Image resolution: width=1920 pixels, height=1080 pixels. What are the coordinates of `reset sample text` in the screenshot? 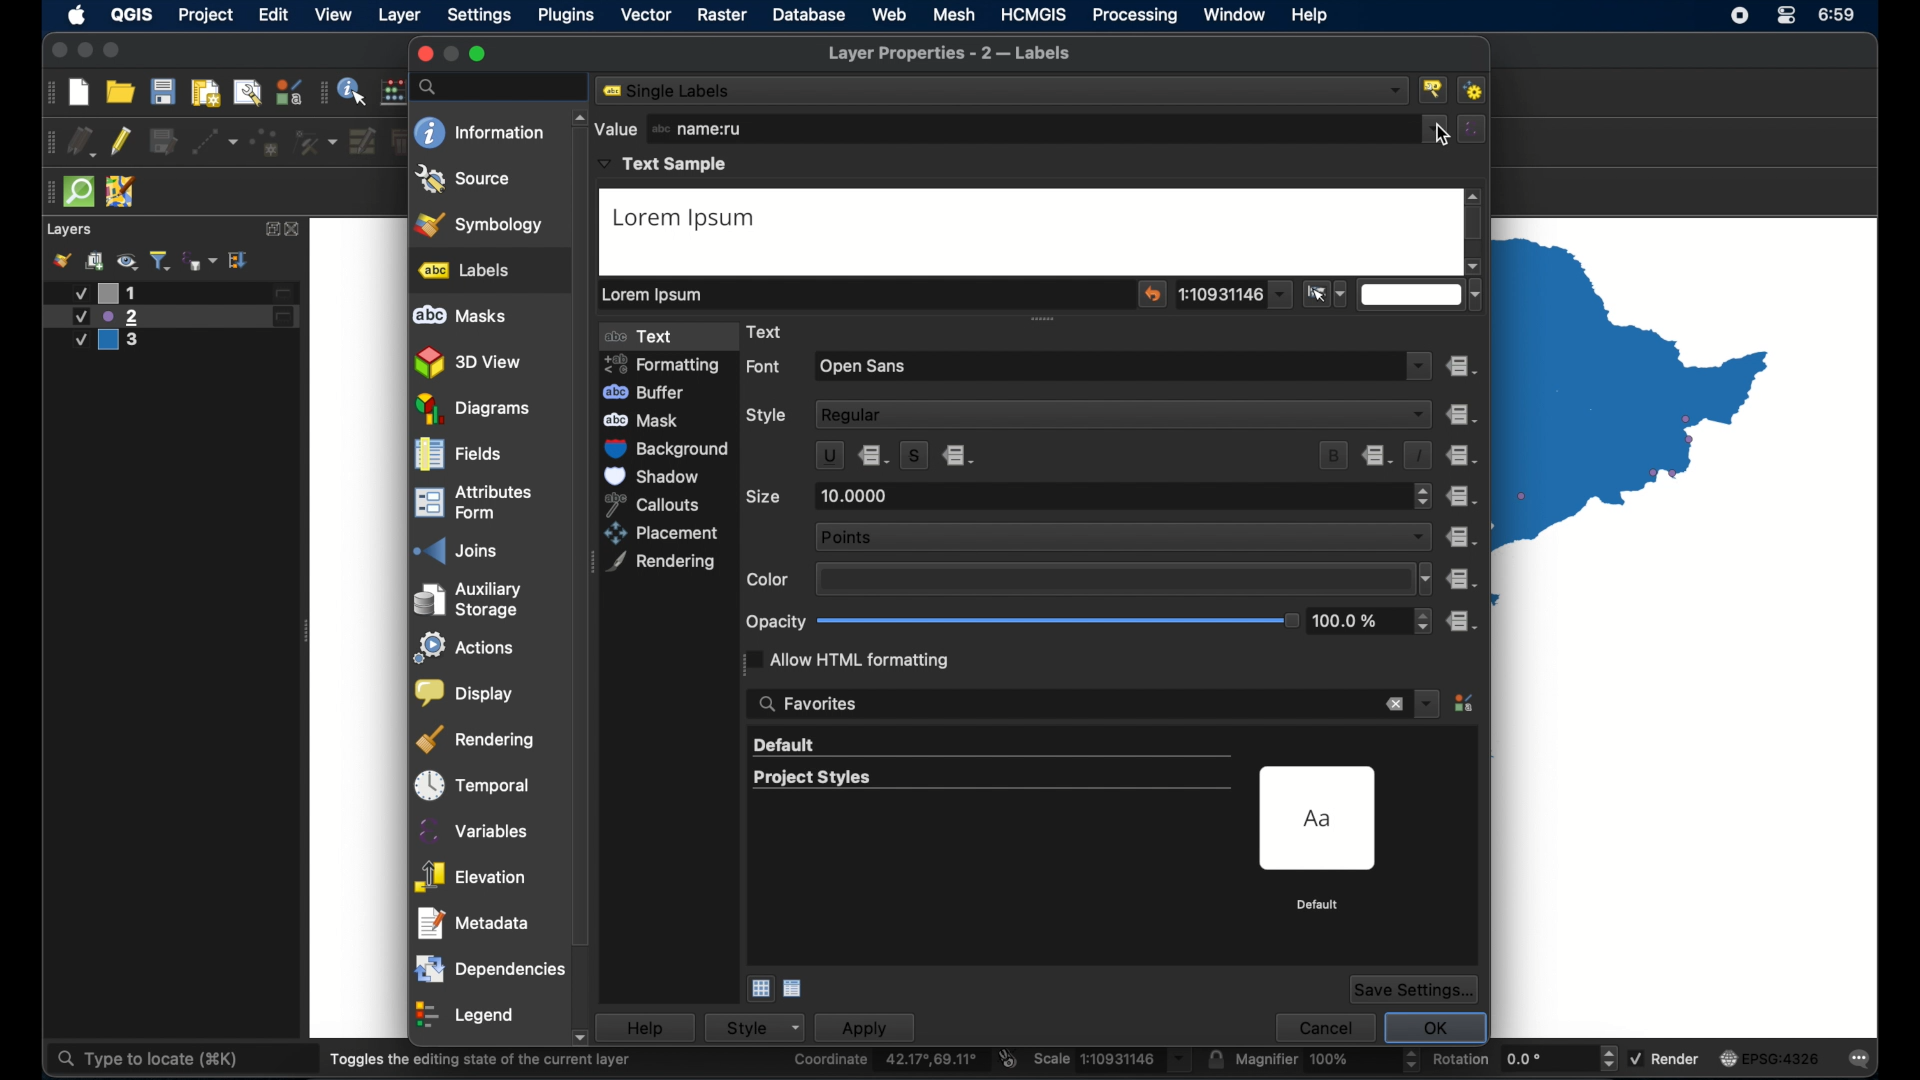 It's located at (1153, 294).